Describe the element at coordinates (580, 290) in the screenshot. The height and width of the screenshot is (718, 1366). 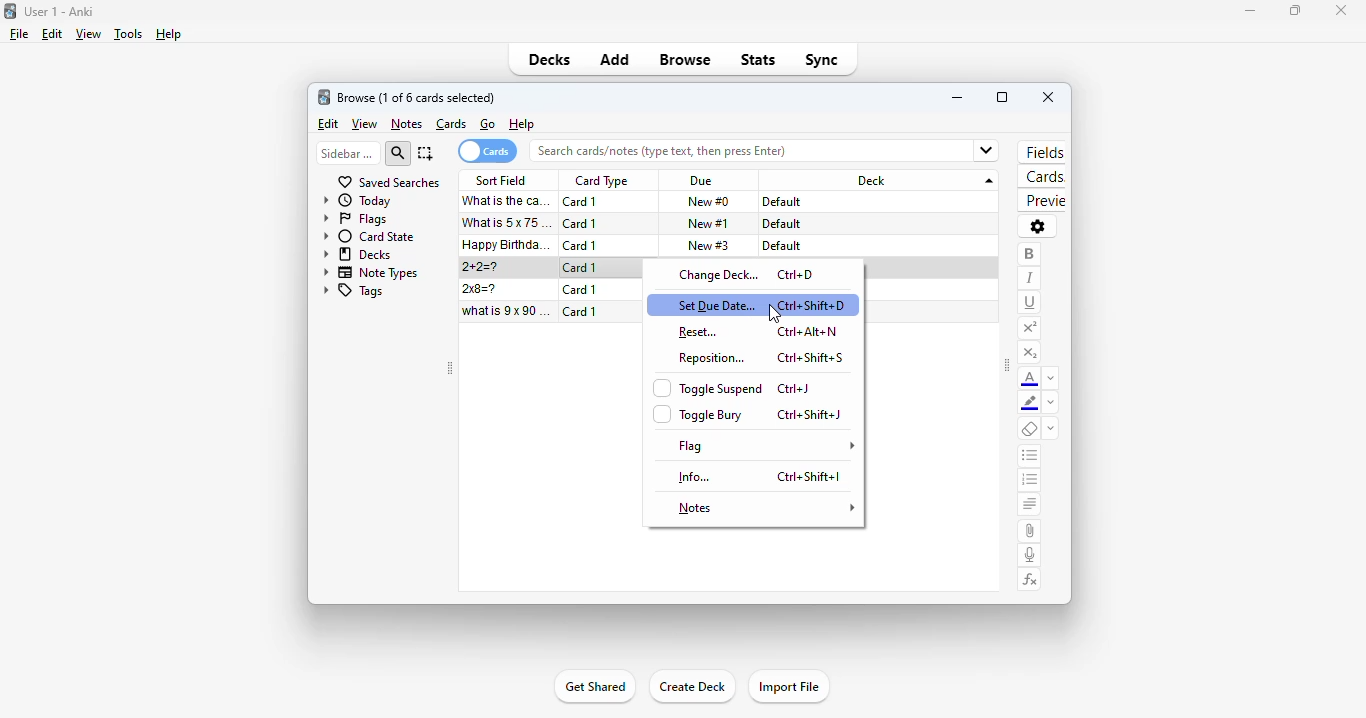
I see `card 1` at that location.